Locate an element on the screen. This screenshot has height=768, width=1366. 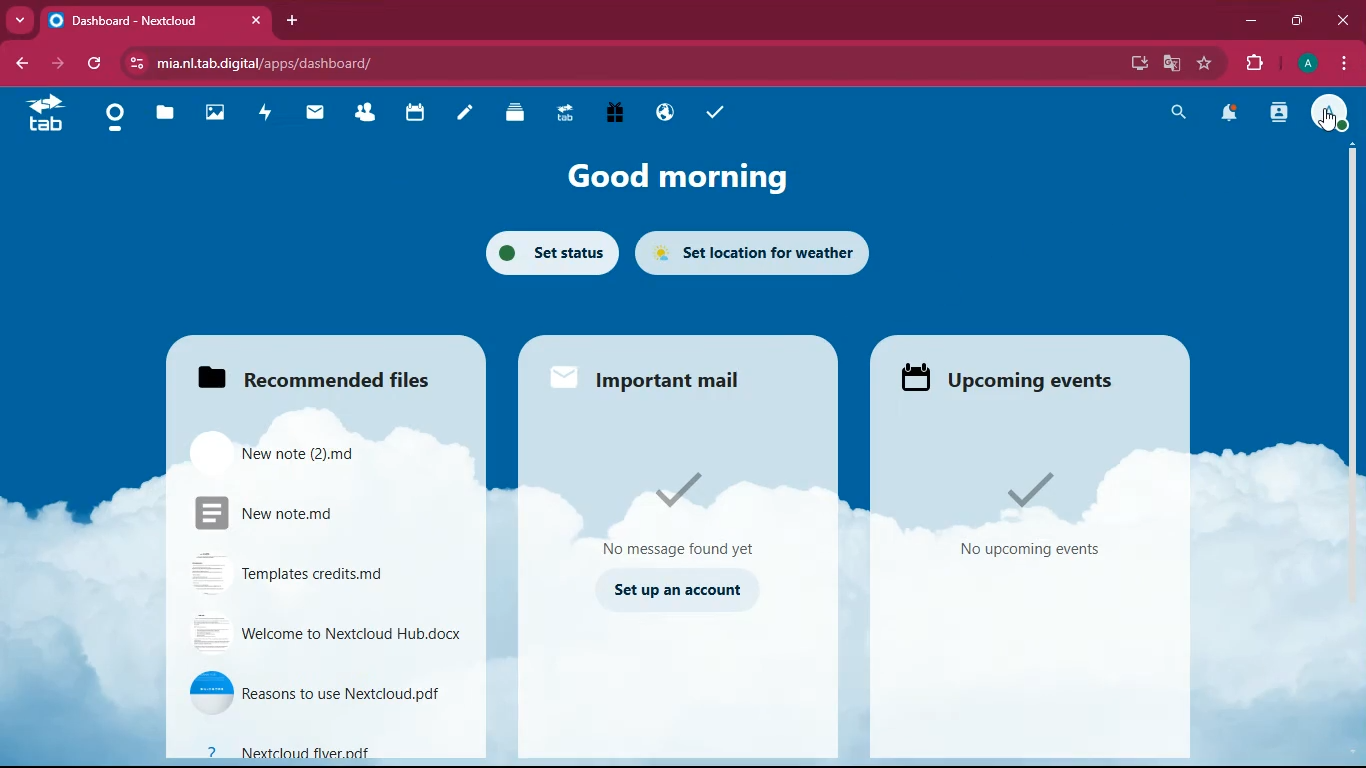
files is located at coordinates (167, 115).